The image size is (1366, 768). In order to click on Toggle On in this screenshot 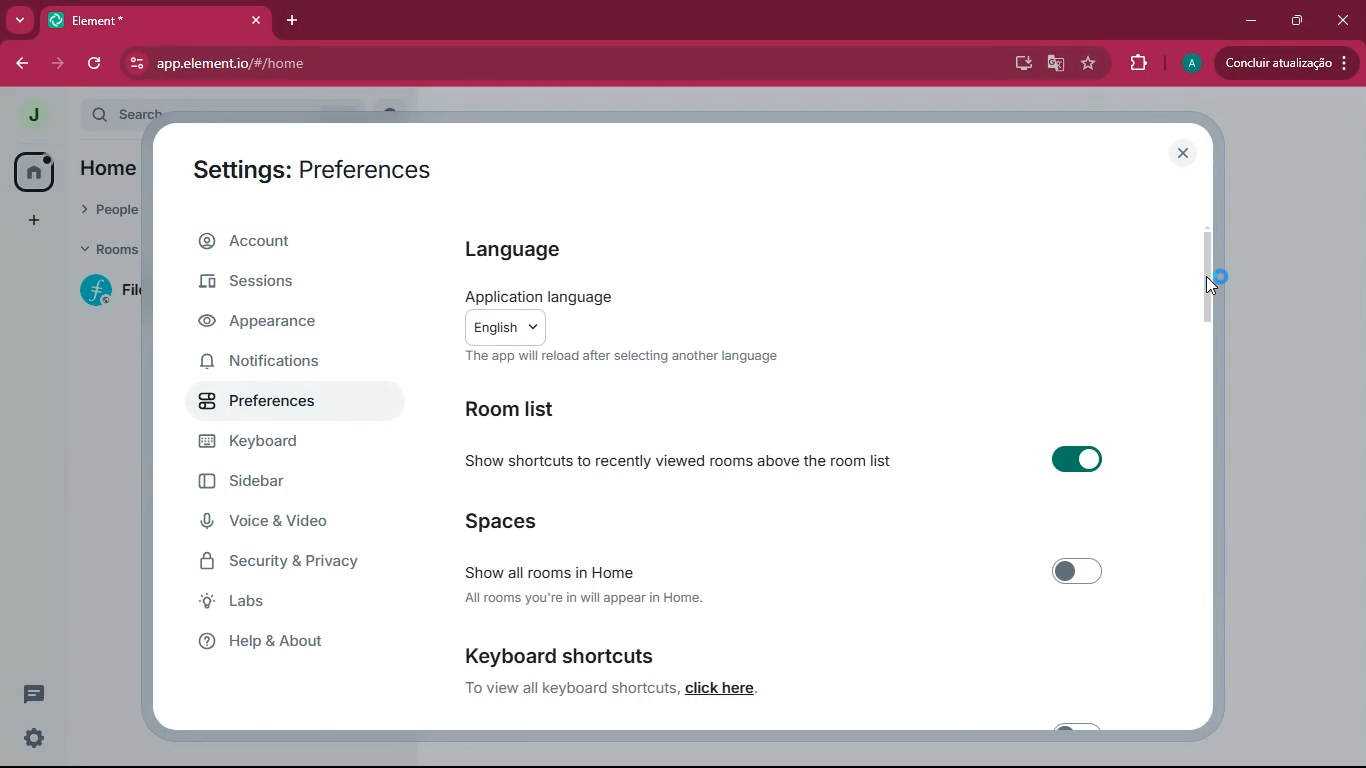, I will do `click(1076, 462)`.